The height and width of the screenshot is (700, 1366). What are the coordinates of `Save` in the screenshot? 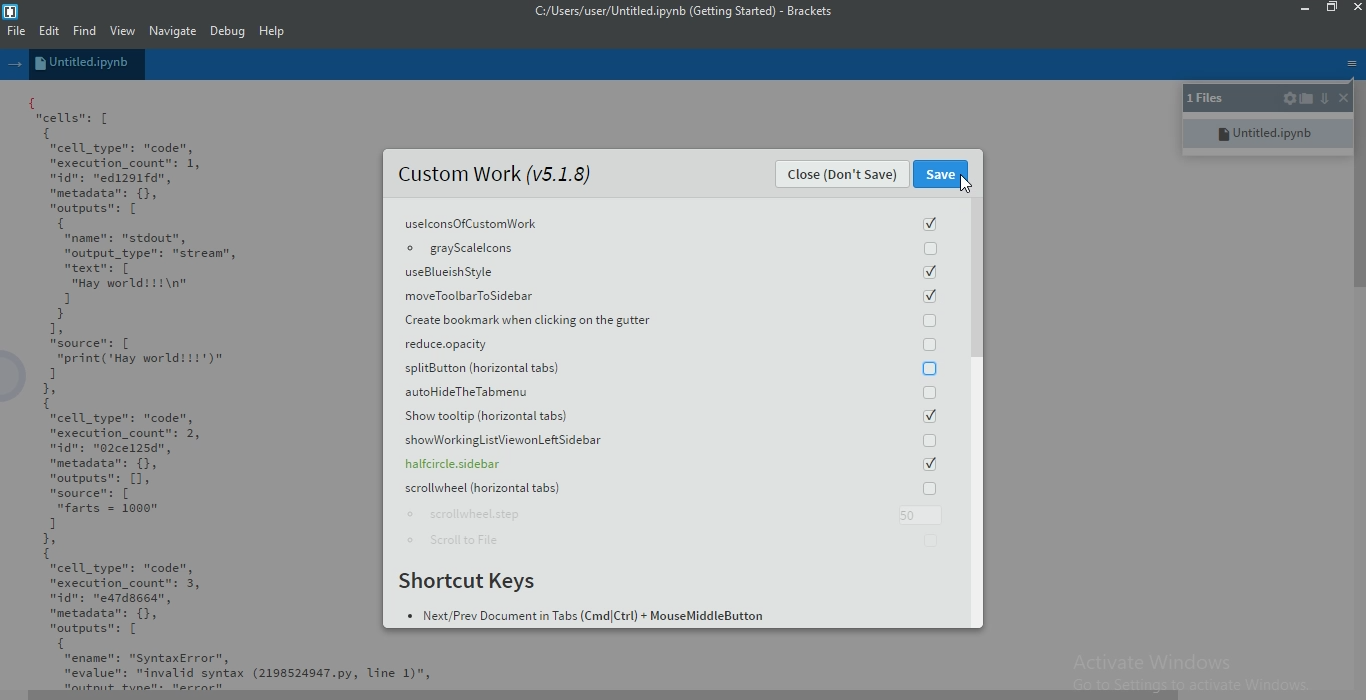 It's located at (940, 174).